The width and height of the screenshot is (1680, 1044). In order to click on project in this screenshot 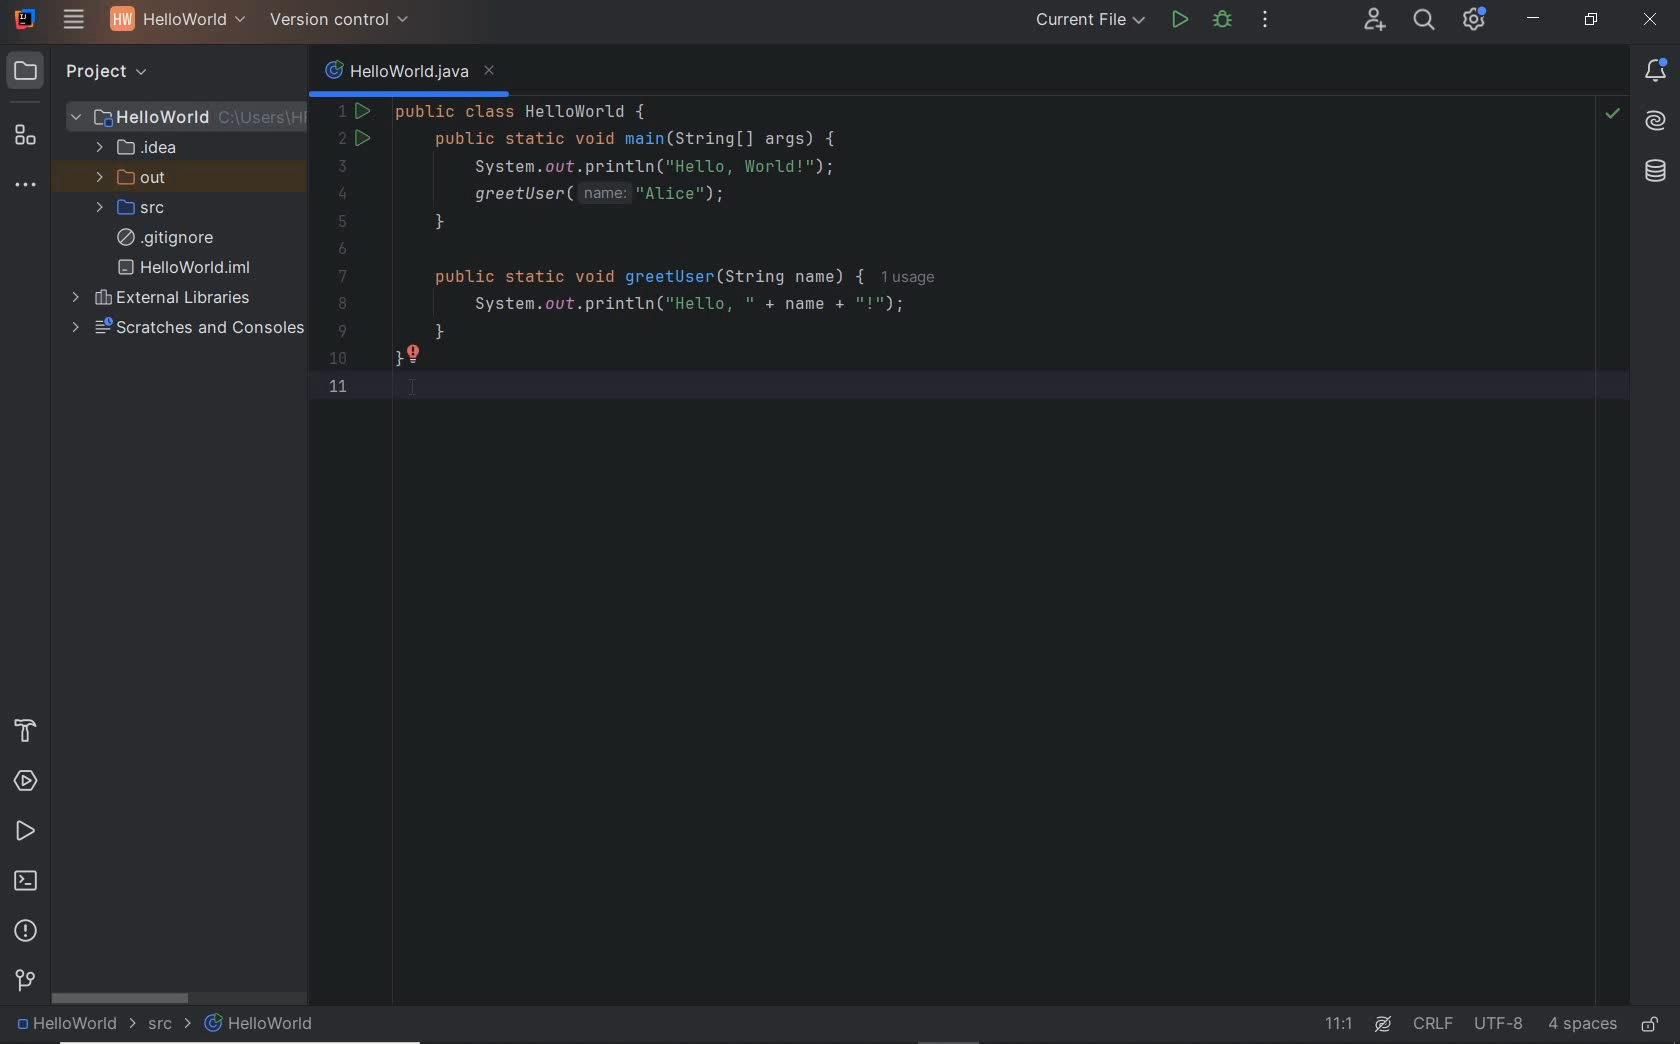, I will do `click(95, 73)`.